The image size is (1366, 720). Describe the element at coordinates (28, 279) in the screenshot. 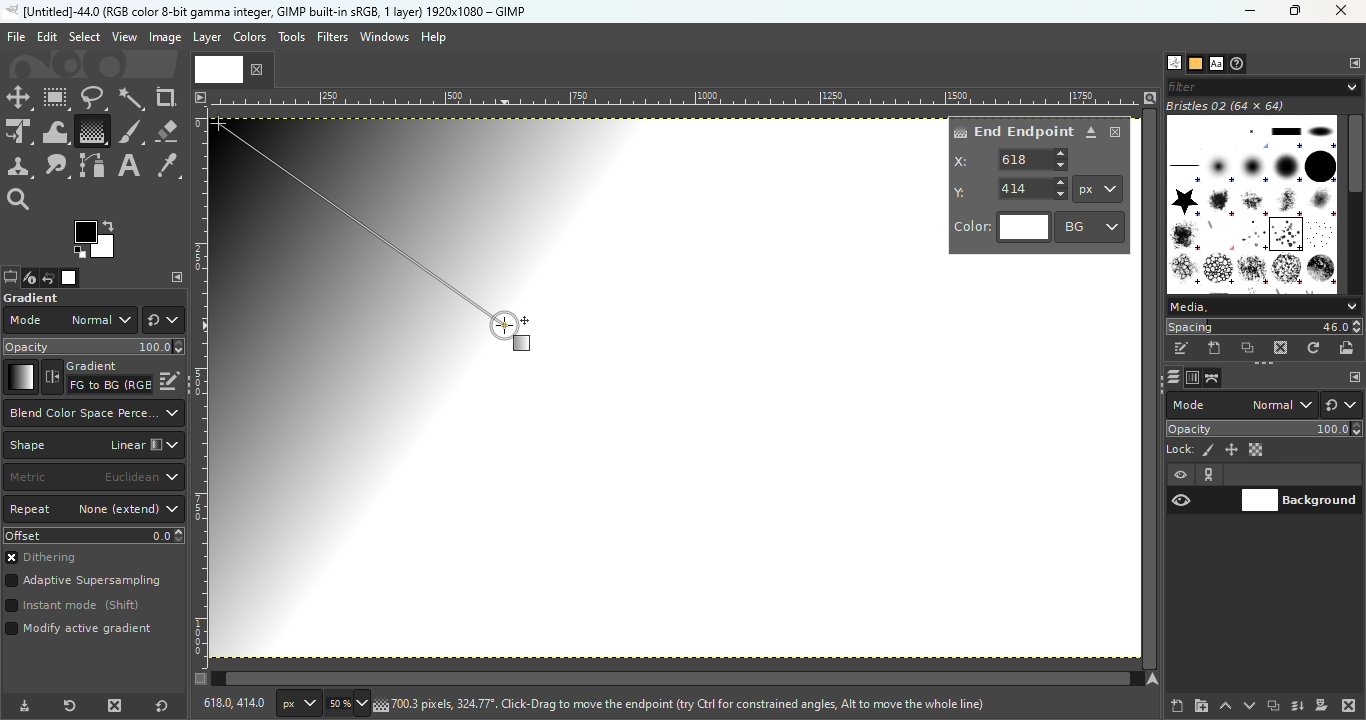

I see `Open the device status dialog` at that location.